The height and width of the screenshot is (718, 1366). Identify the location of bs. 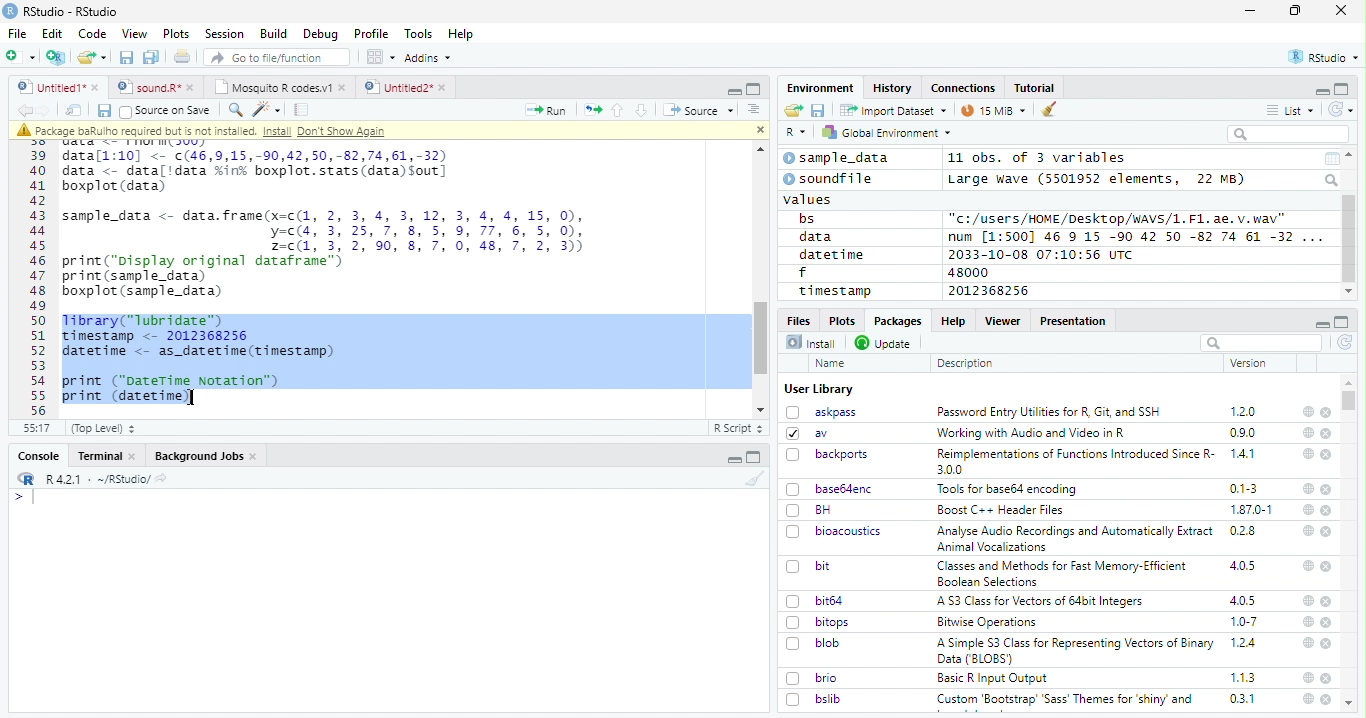
(807, 219).